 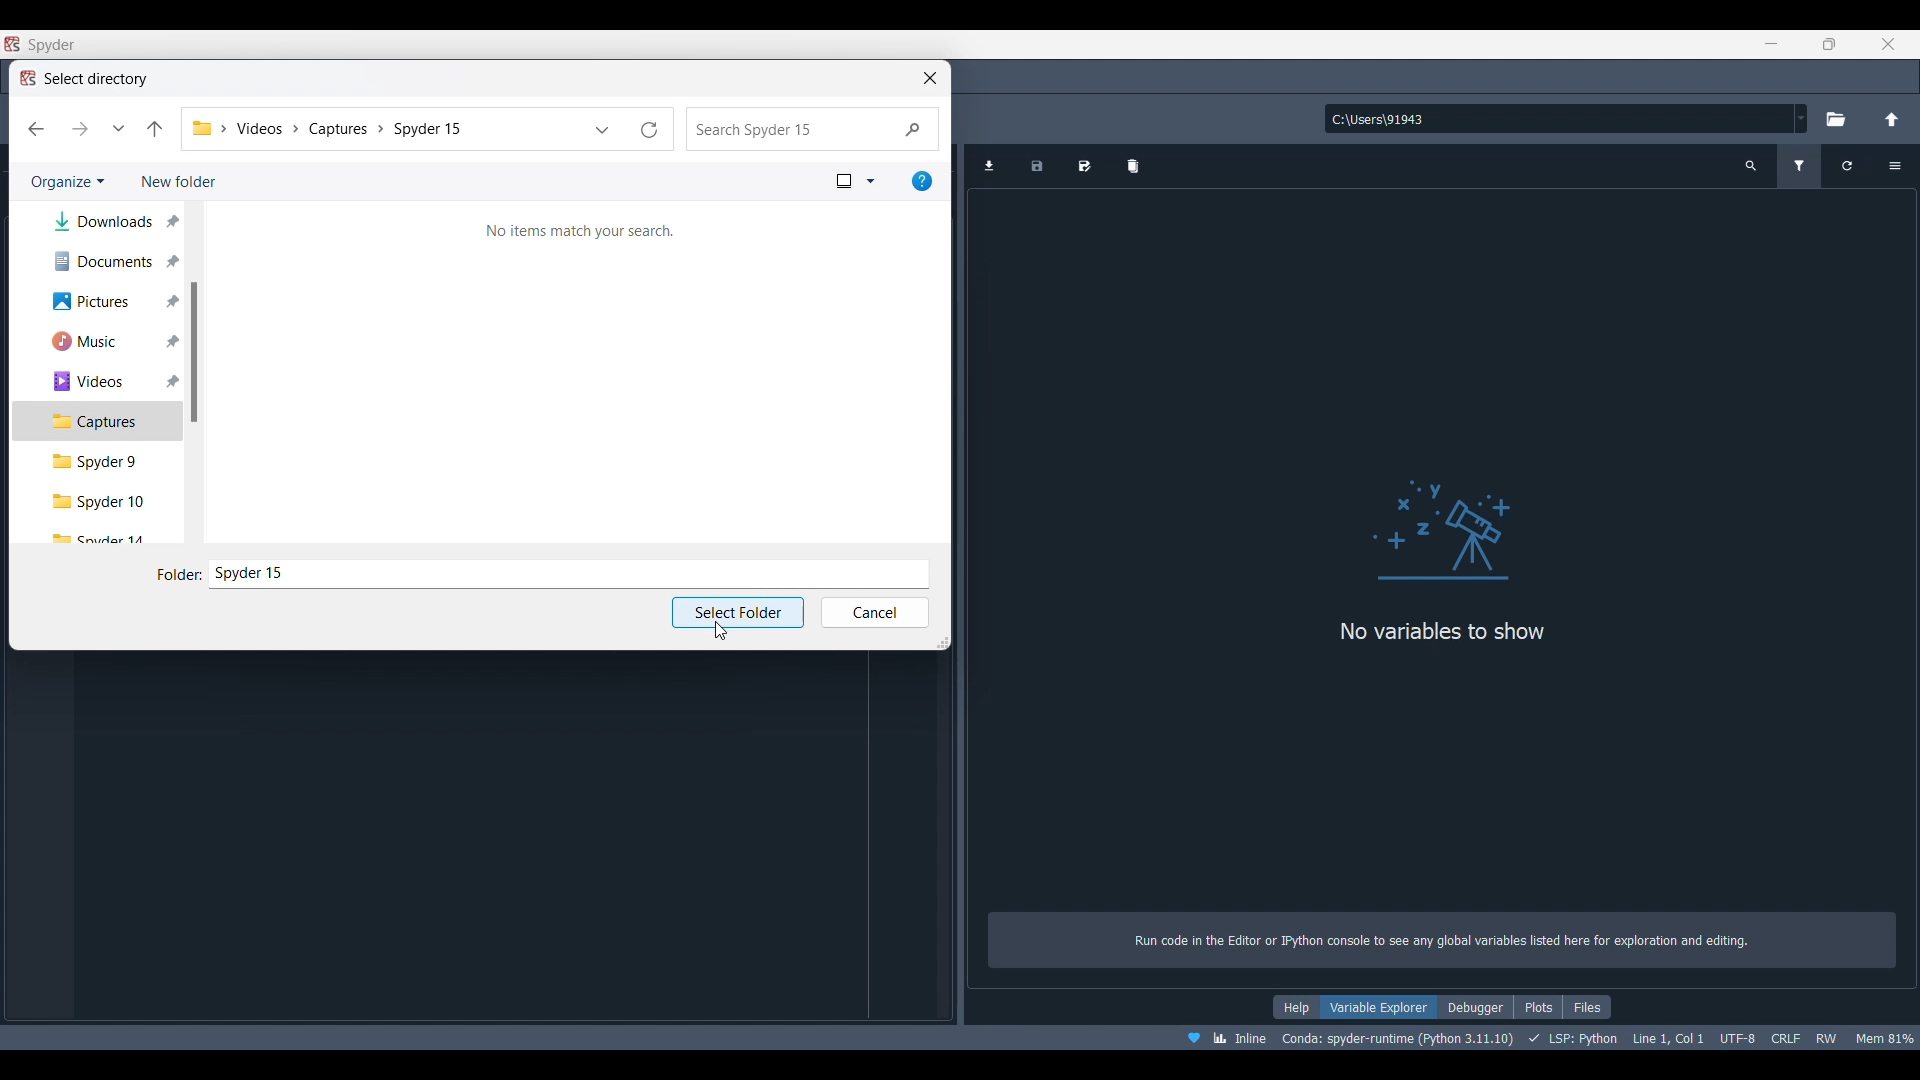 I want to click on Close, so click(x=1888, y=44).